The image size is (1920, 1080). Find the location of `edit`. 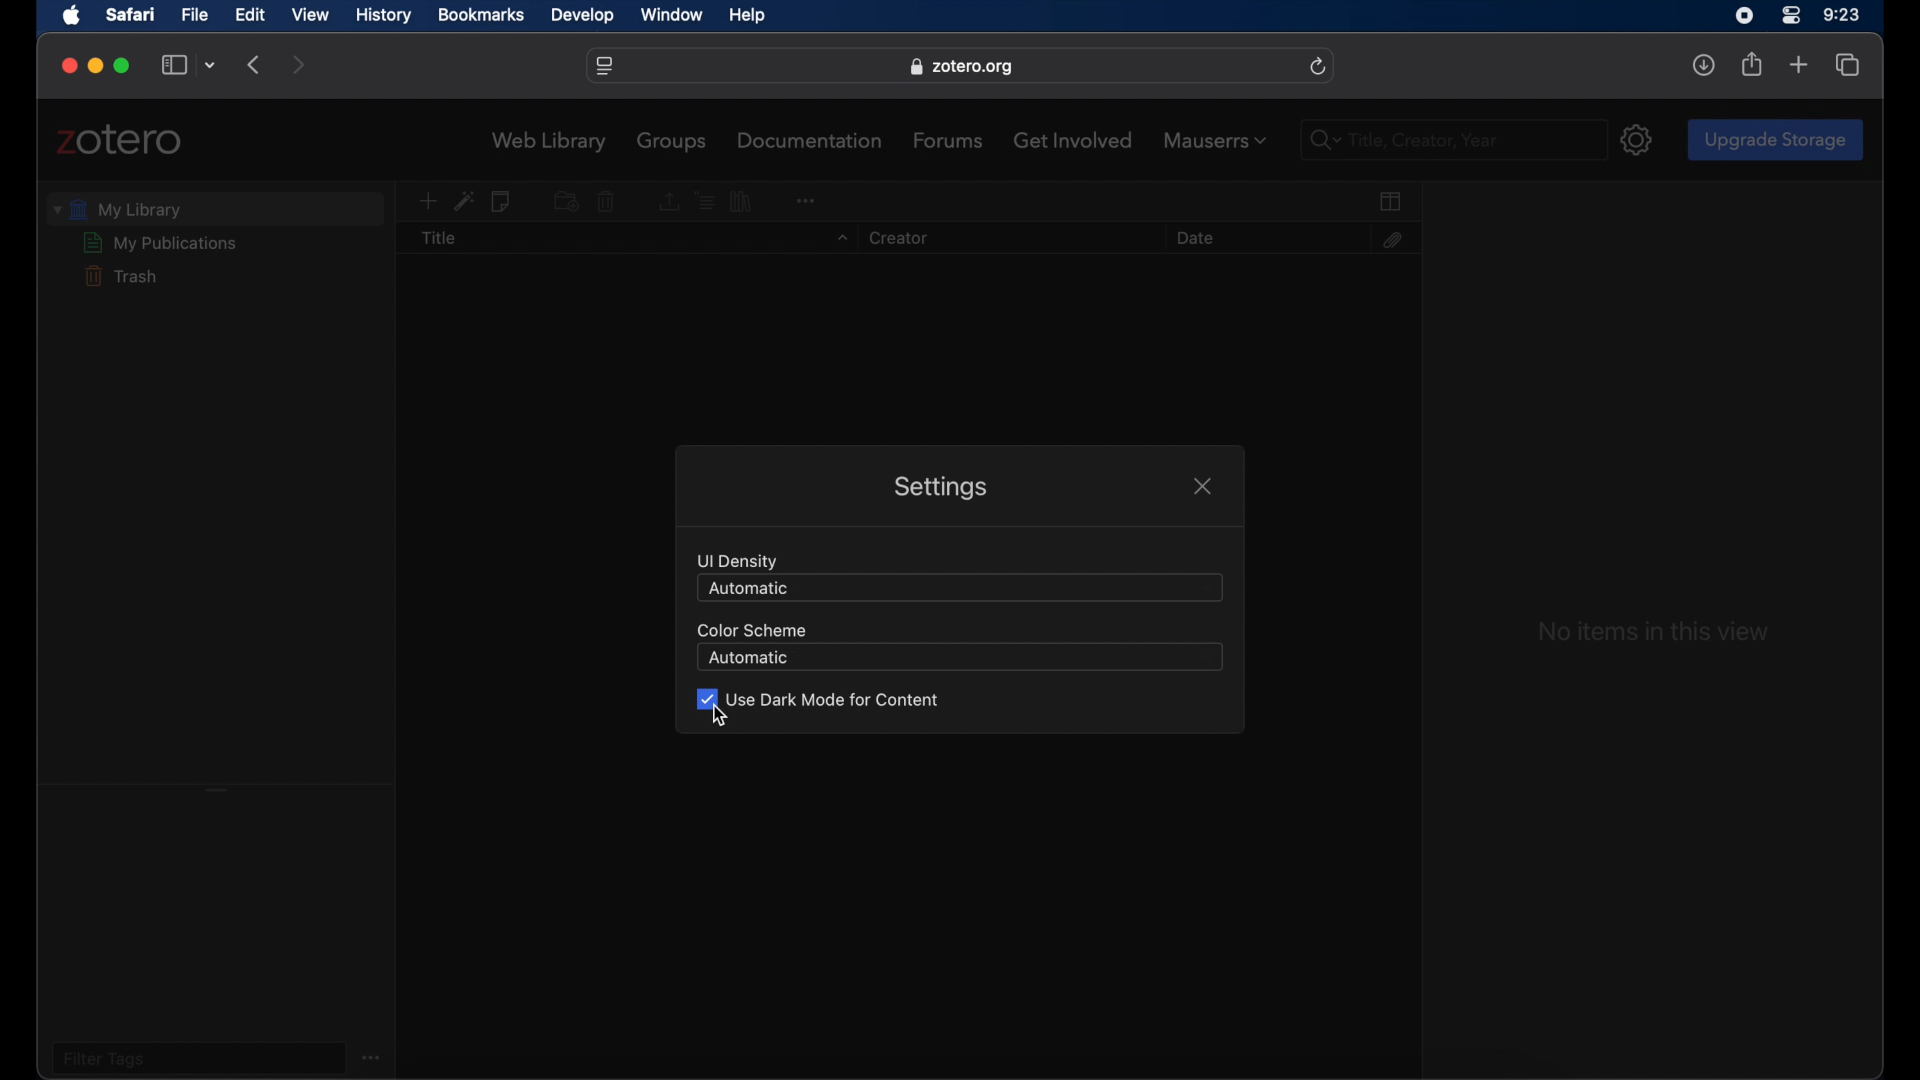

edit is located at coordinates (248, 15).